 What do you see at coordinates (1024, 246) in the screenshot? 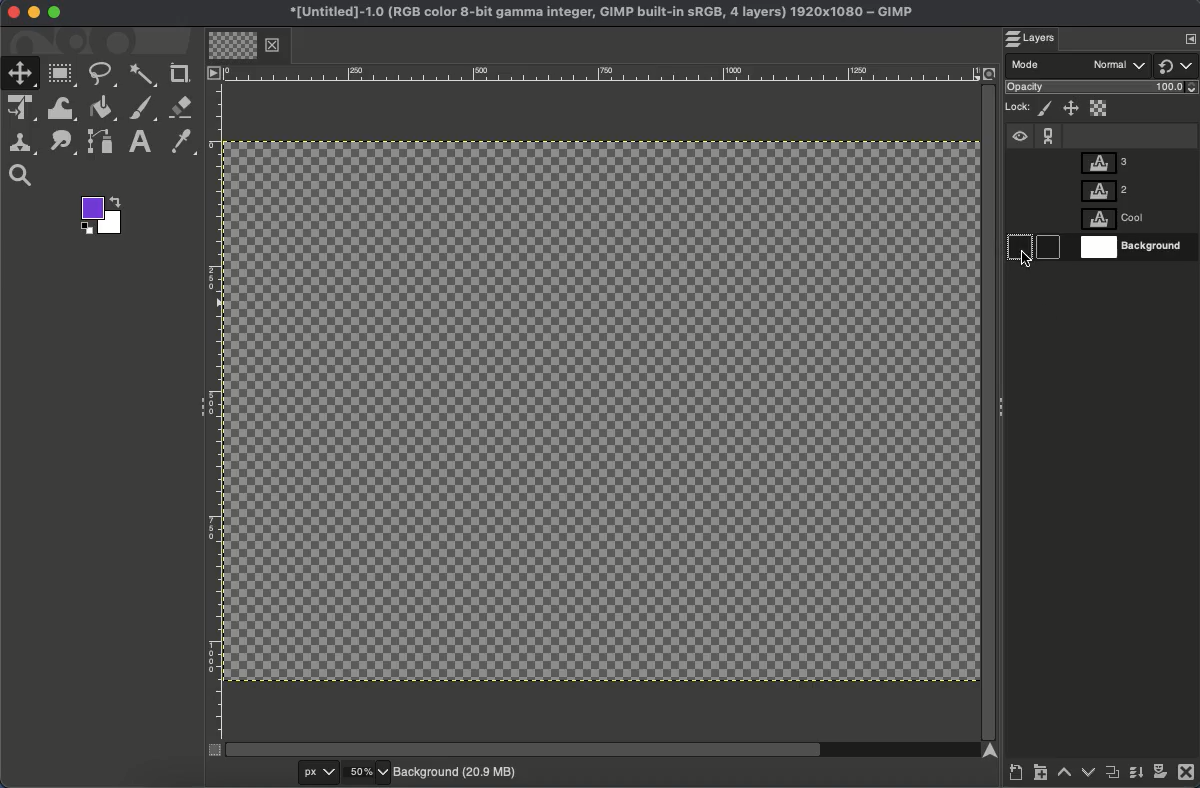
I see `Show` at bounding box center [1024, 246].